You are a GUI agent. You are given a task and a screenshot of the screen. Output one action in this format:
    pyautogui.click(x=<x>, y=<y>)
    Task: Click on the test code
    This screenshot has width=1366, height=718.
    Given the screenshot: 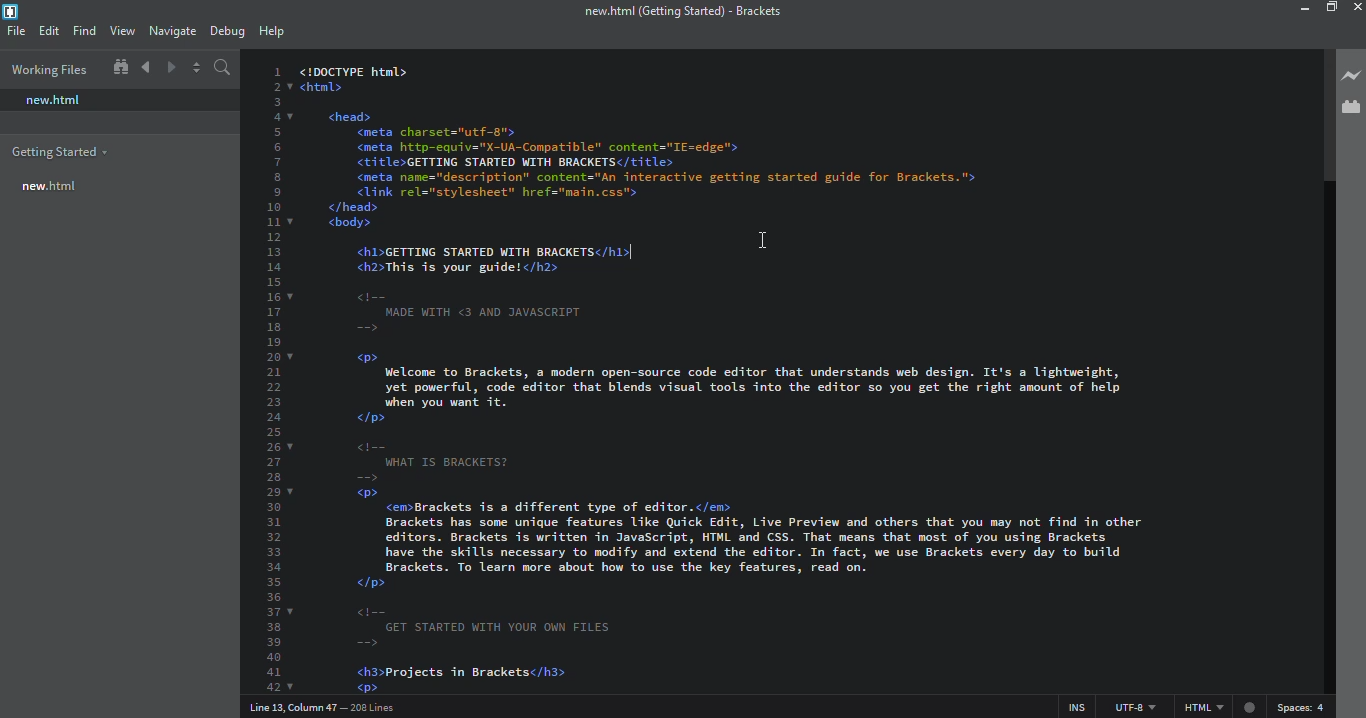 What is the action you would take?
    pyautogui.click(x=475, y=250)
    